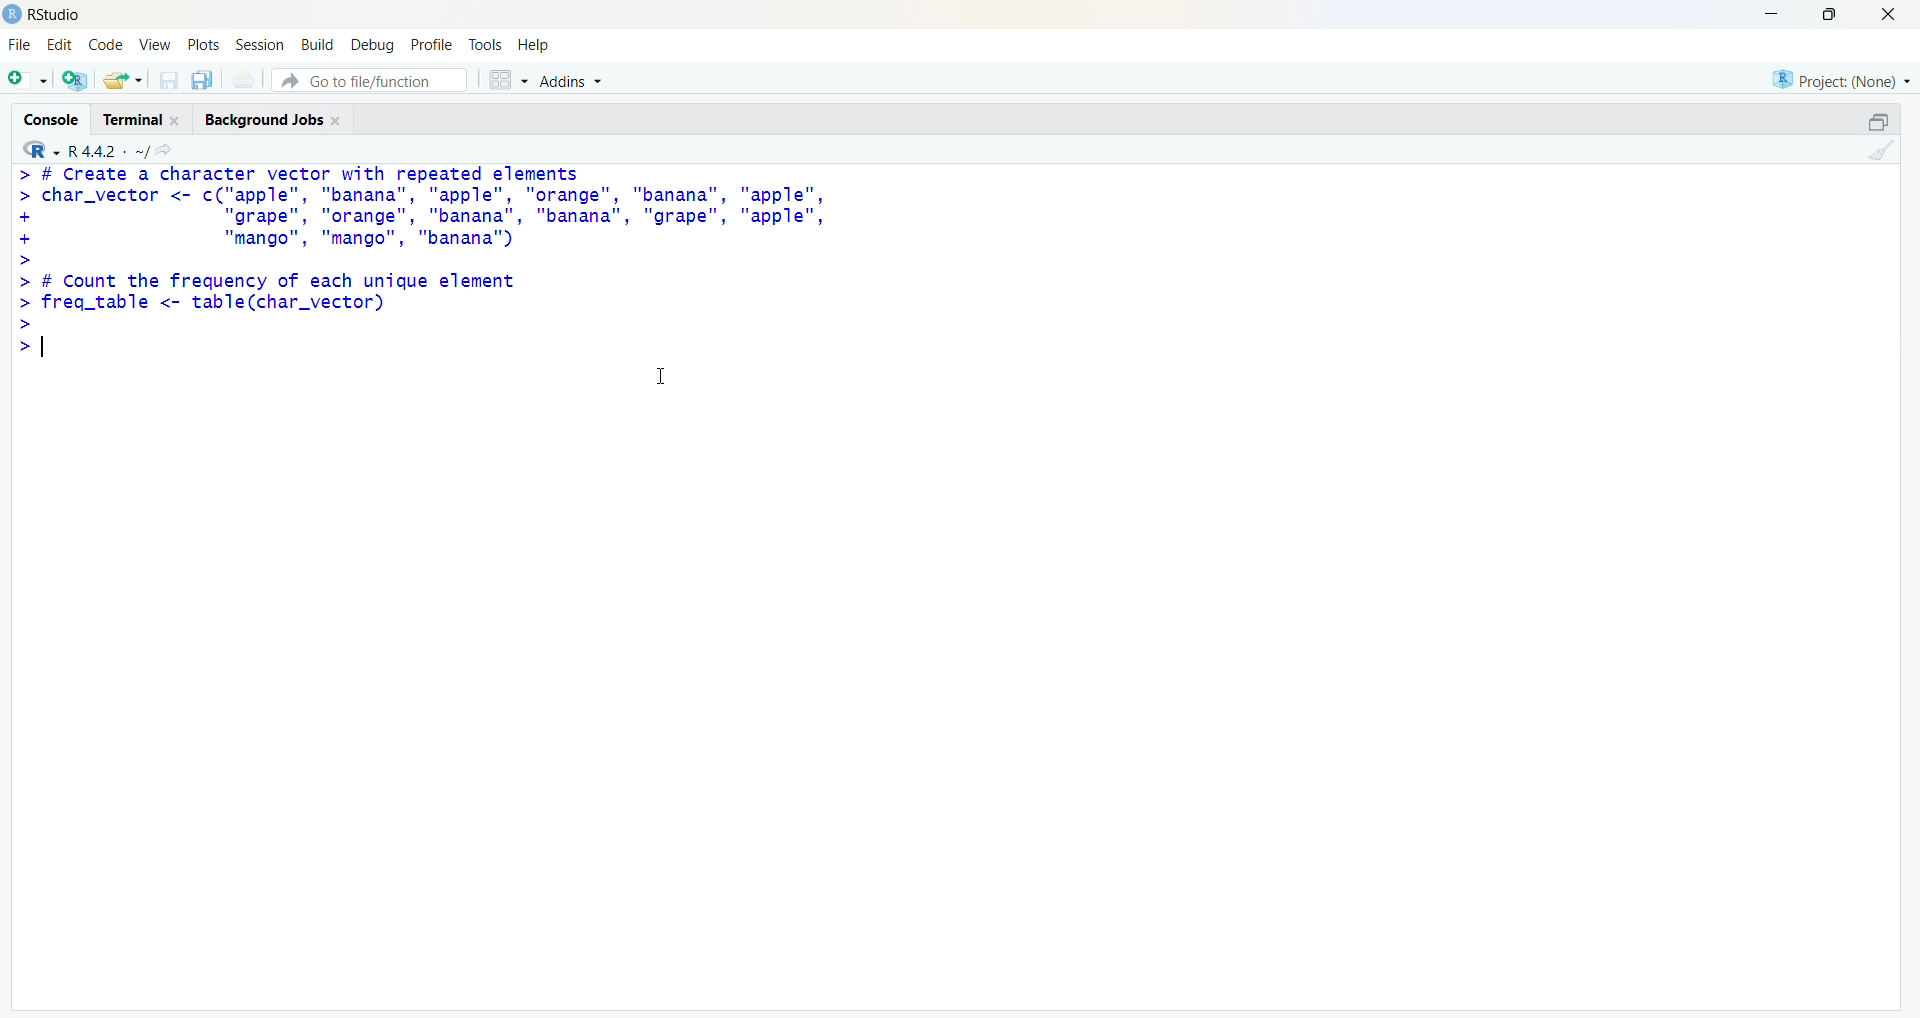 The image size is (1920, 1018). I want to click on View the current working directory, so click(169, 150).